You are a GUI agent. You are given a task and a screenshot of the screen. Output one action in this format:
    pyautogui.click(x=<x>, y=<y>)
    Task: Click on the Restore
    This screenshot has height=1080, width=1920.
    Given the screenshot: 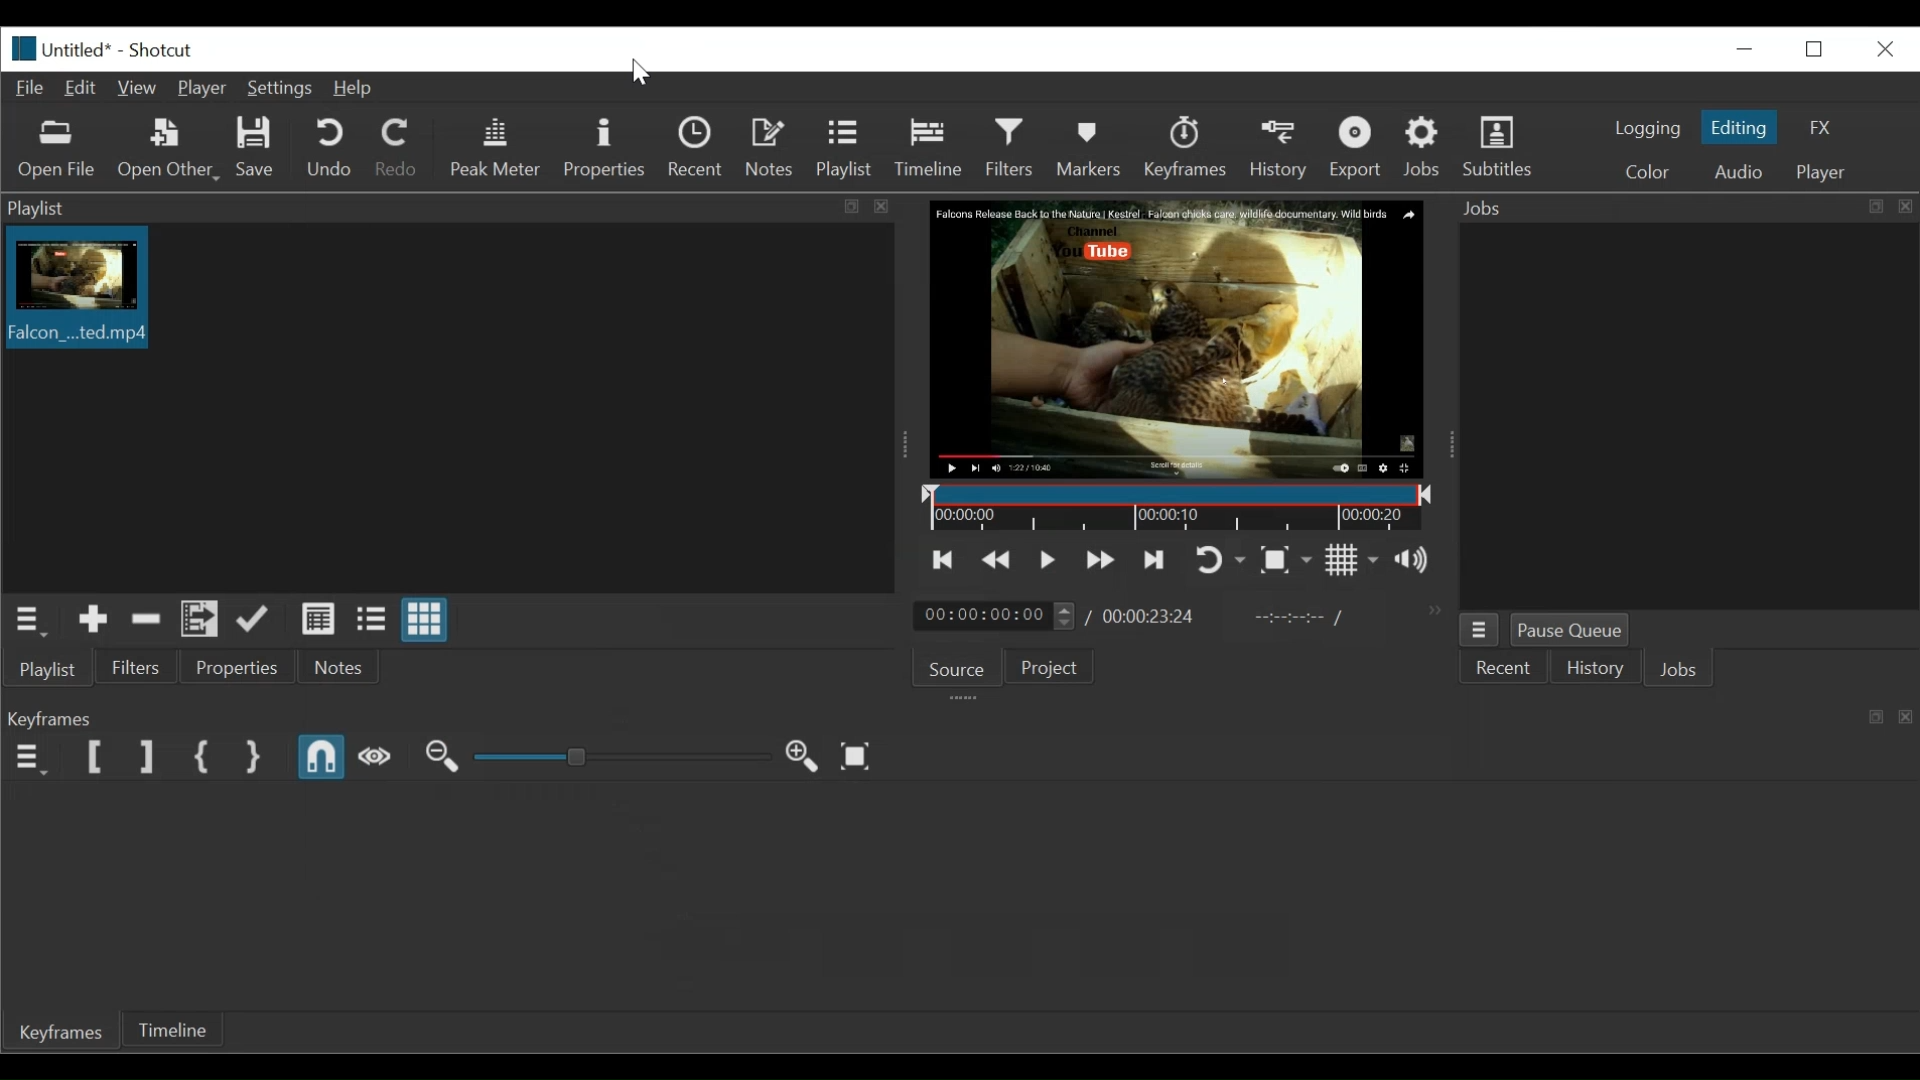 What is the action you would take?
    pyautogui.click(x=1815, y=50)
    